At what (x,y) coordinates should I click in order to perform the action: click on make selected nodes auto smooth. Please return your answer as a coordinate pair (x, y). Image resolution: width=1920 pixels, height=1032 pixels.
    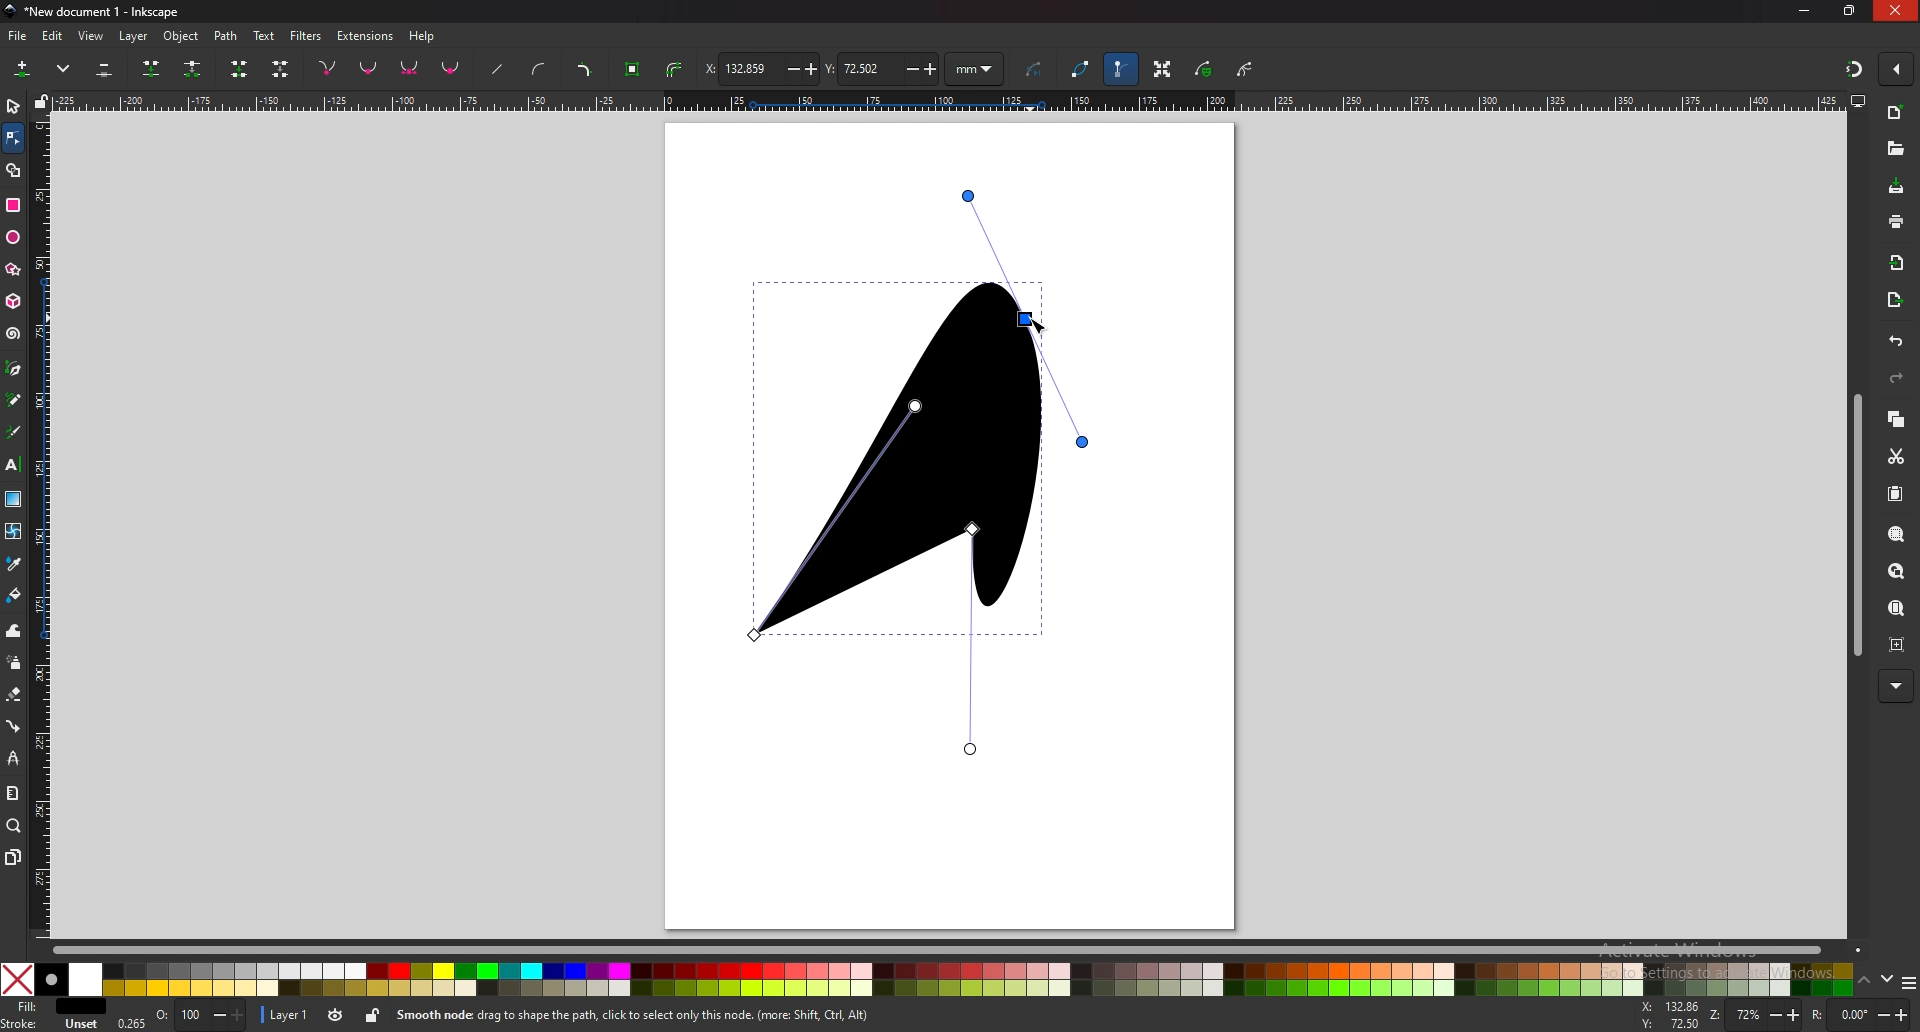
    Looking at the image, I should click on (451, 70).